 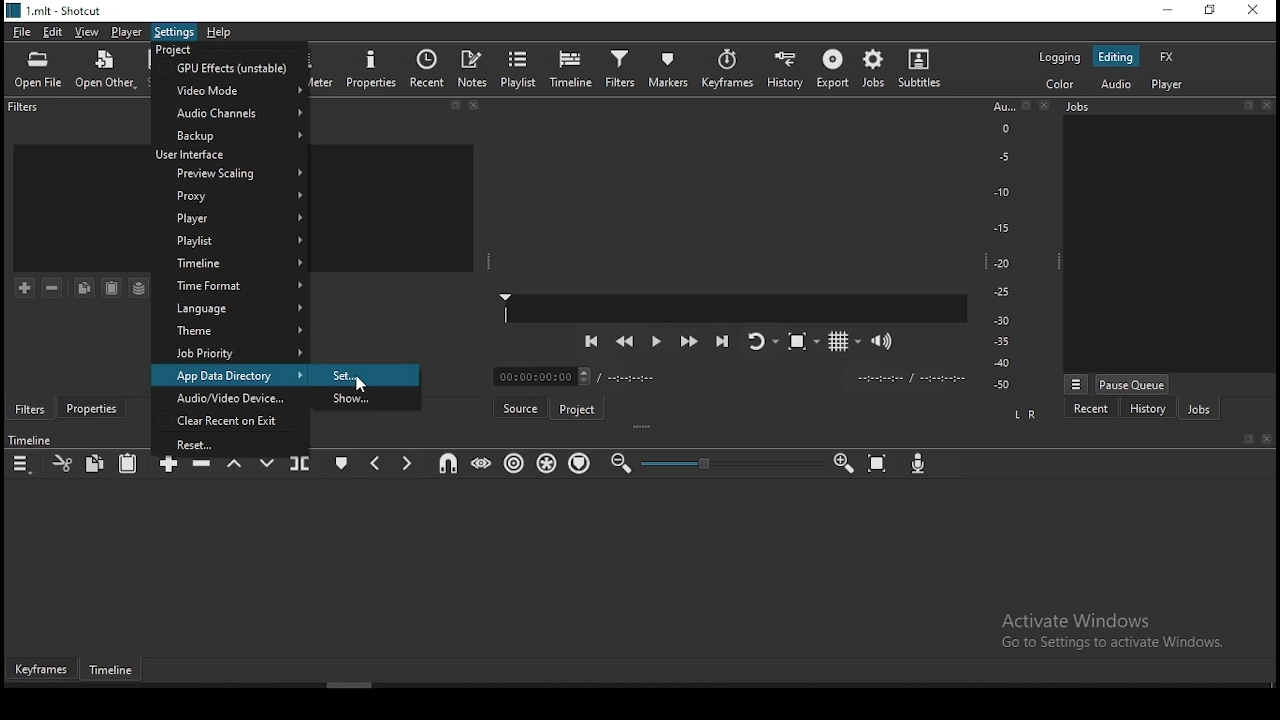 What do you see at coordinates (231, 287) in the screenshot?
I see `time format` at bounding box center [231, 287].